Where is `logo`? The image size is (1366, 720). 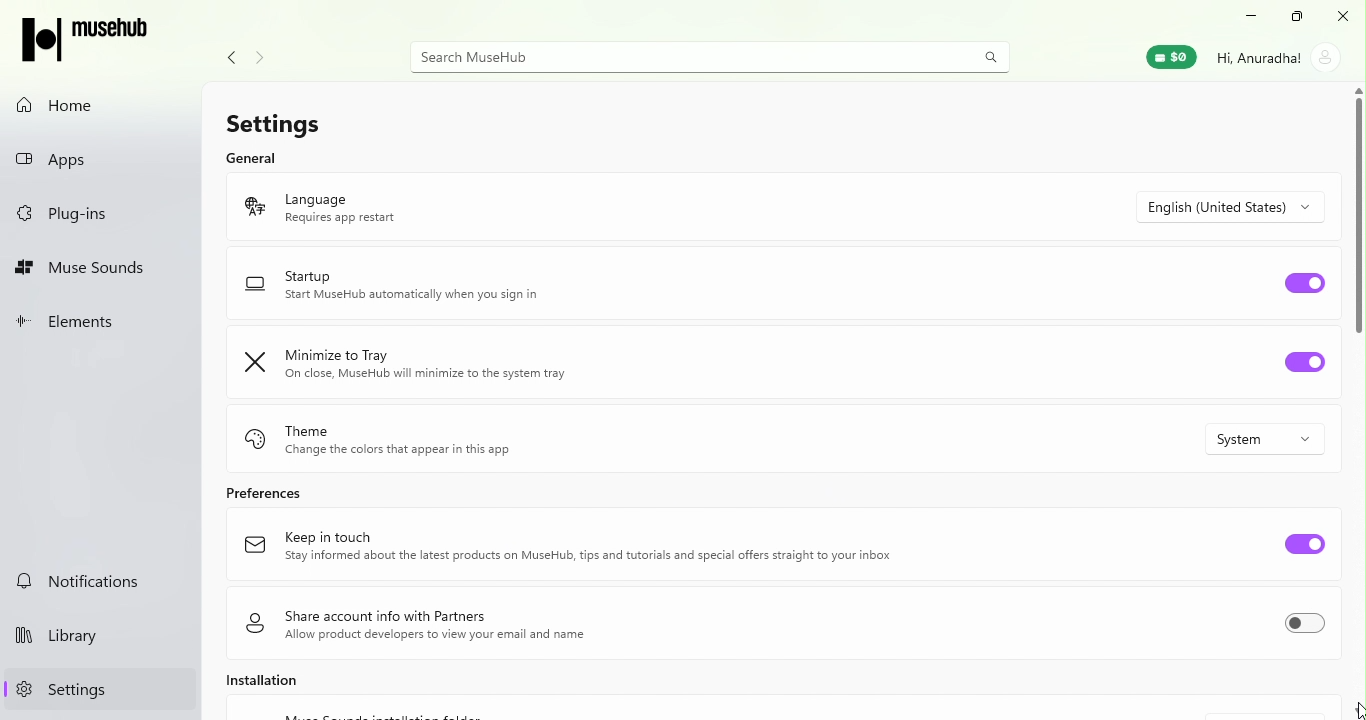
logo is located at coordinates (252, 543).